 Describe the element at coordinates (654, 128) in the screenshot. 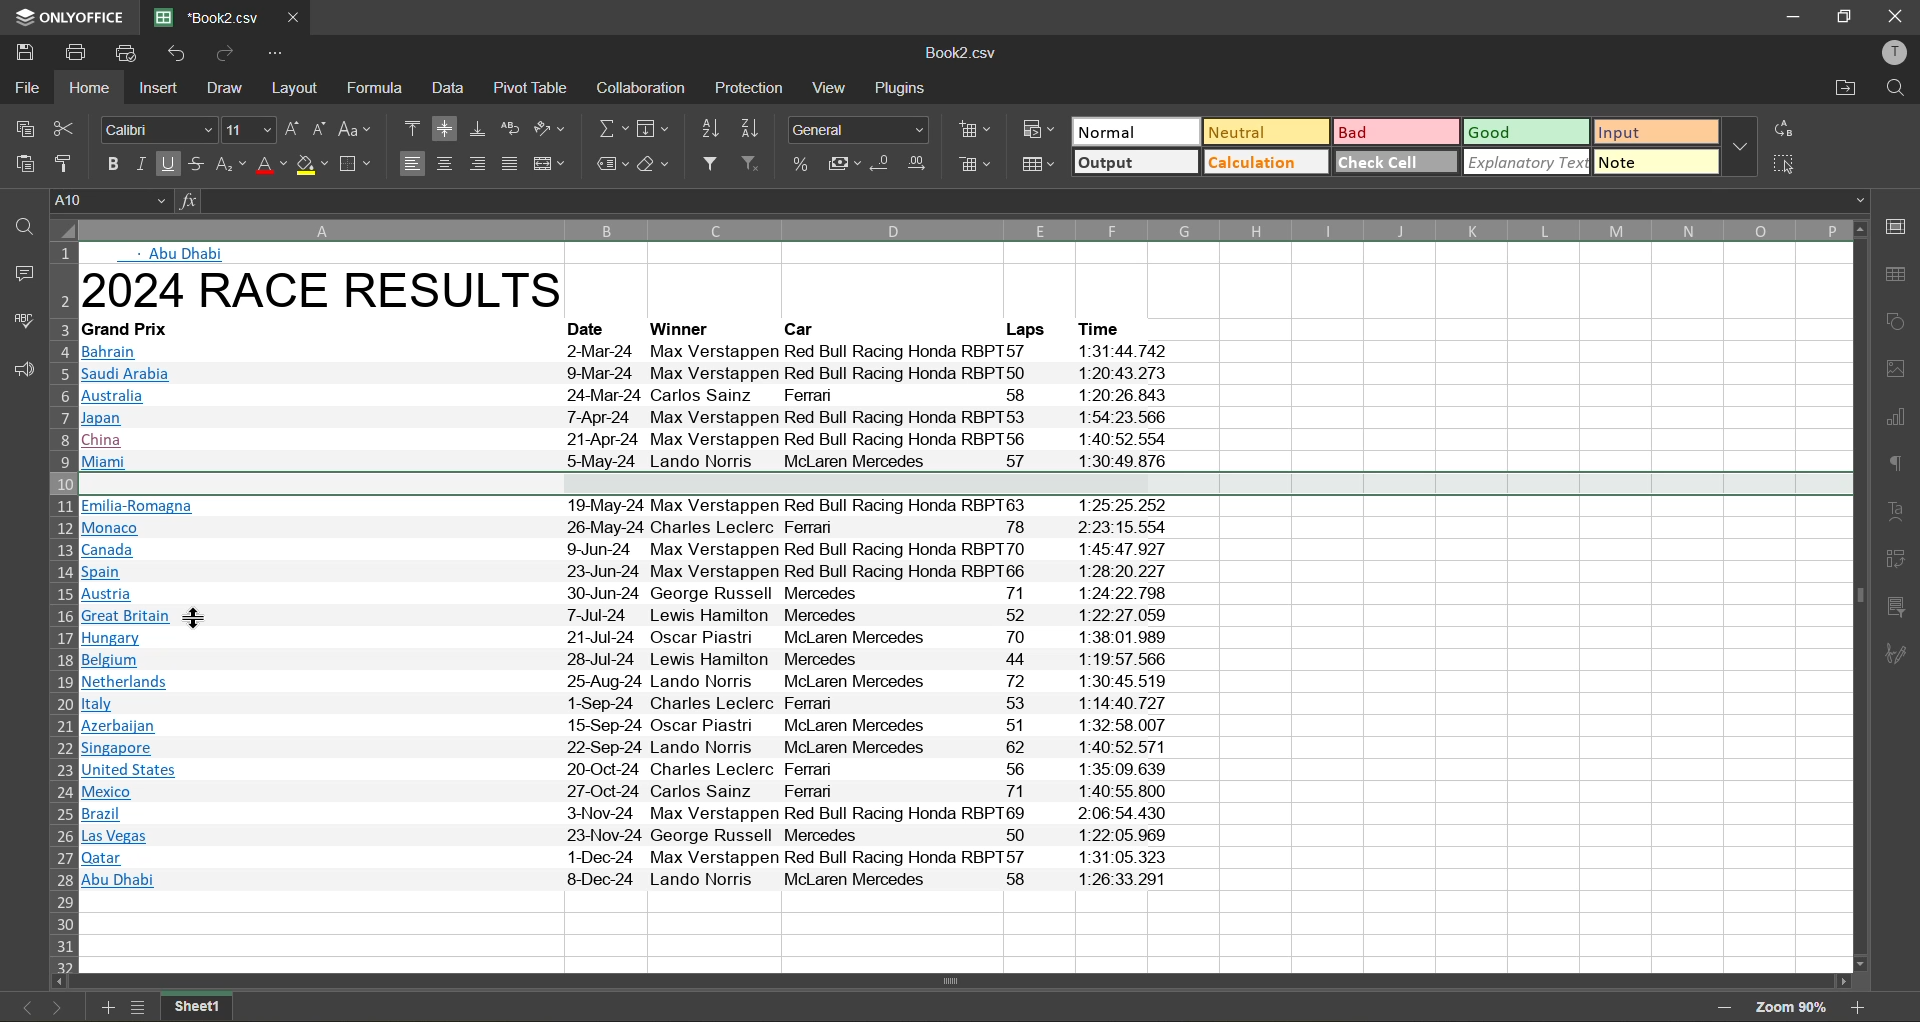

I see `field` at that location.